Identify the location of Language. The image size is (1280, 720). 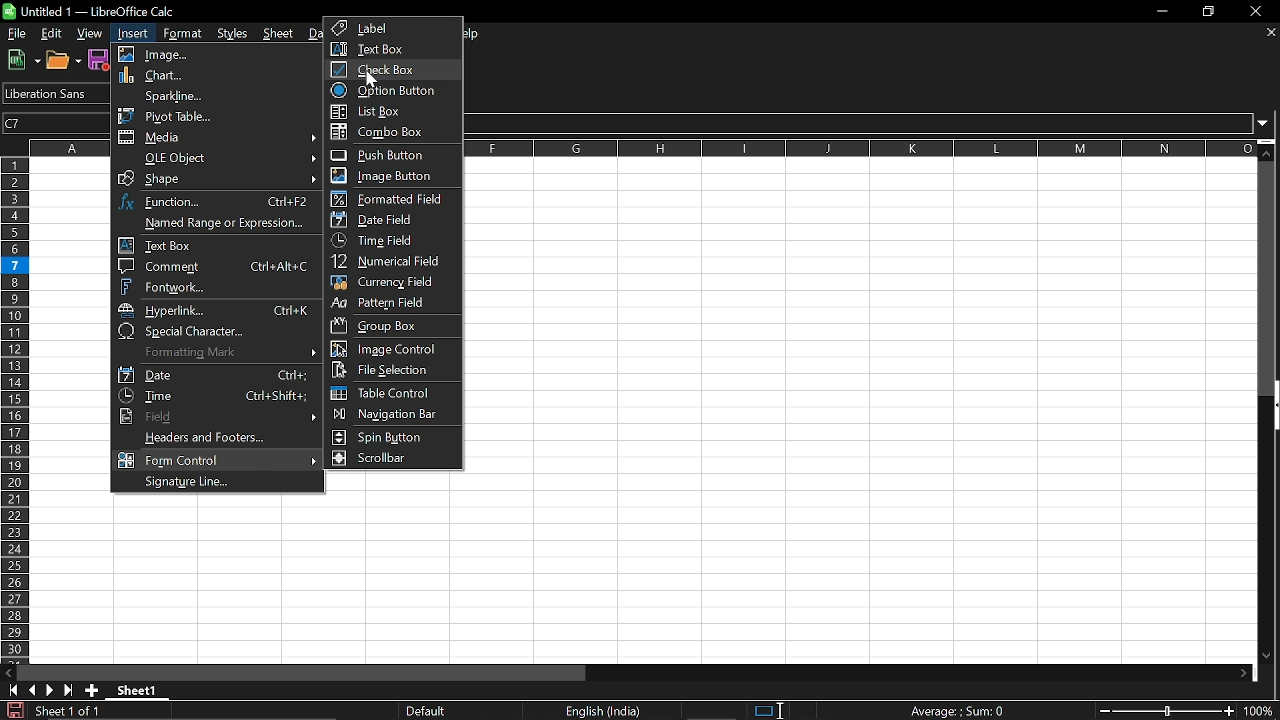
(603, 712).